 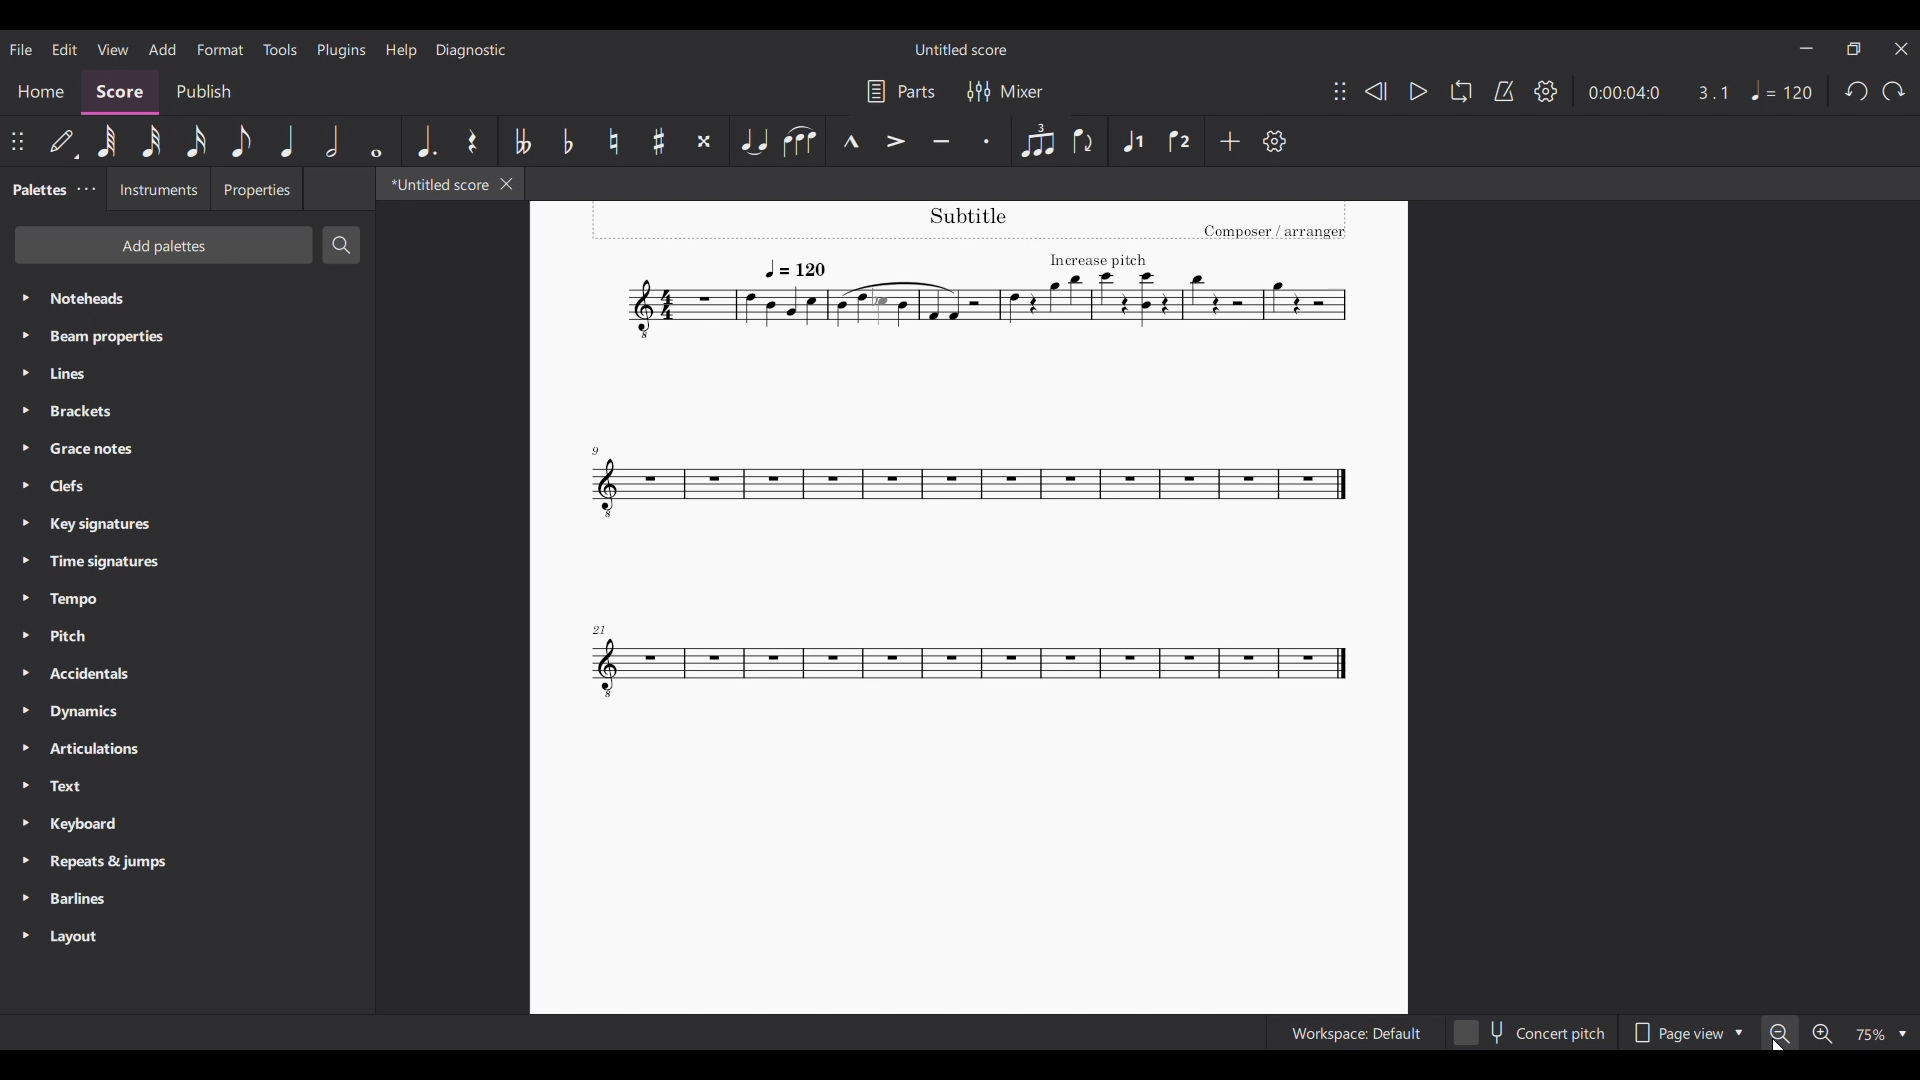 What do you see at coordinates (614, 141) in the screenshot?
I see `Toggle nnatural` at bounding box center [614, 141].